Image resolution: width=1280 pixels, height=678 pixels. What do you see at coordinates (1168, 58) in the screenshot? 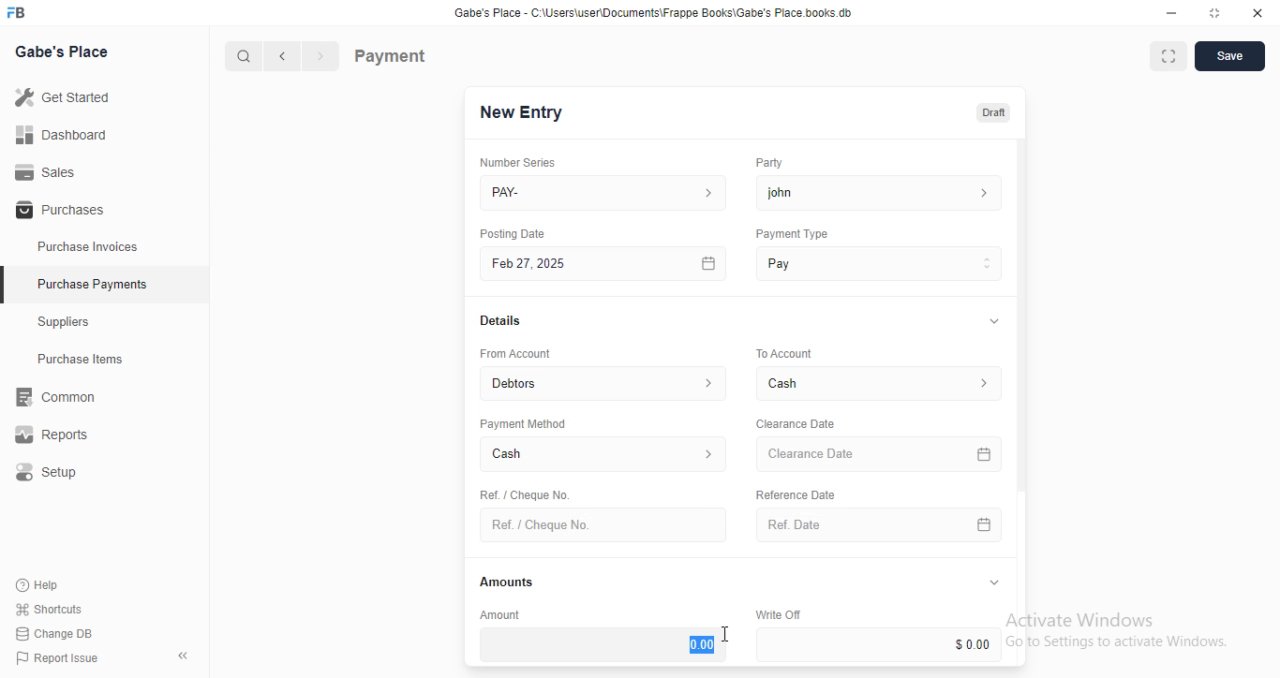
I see `fit to window` at bounding box center [1168, 58].